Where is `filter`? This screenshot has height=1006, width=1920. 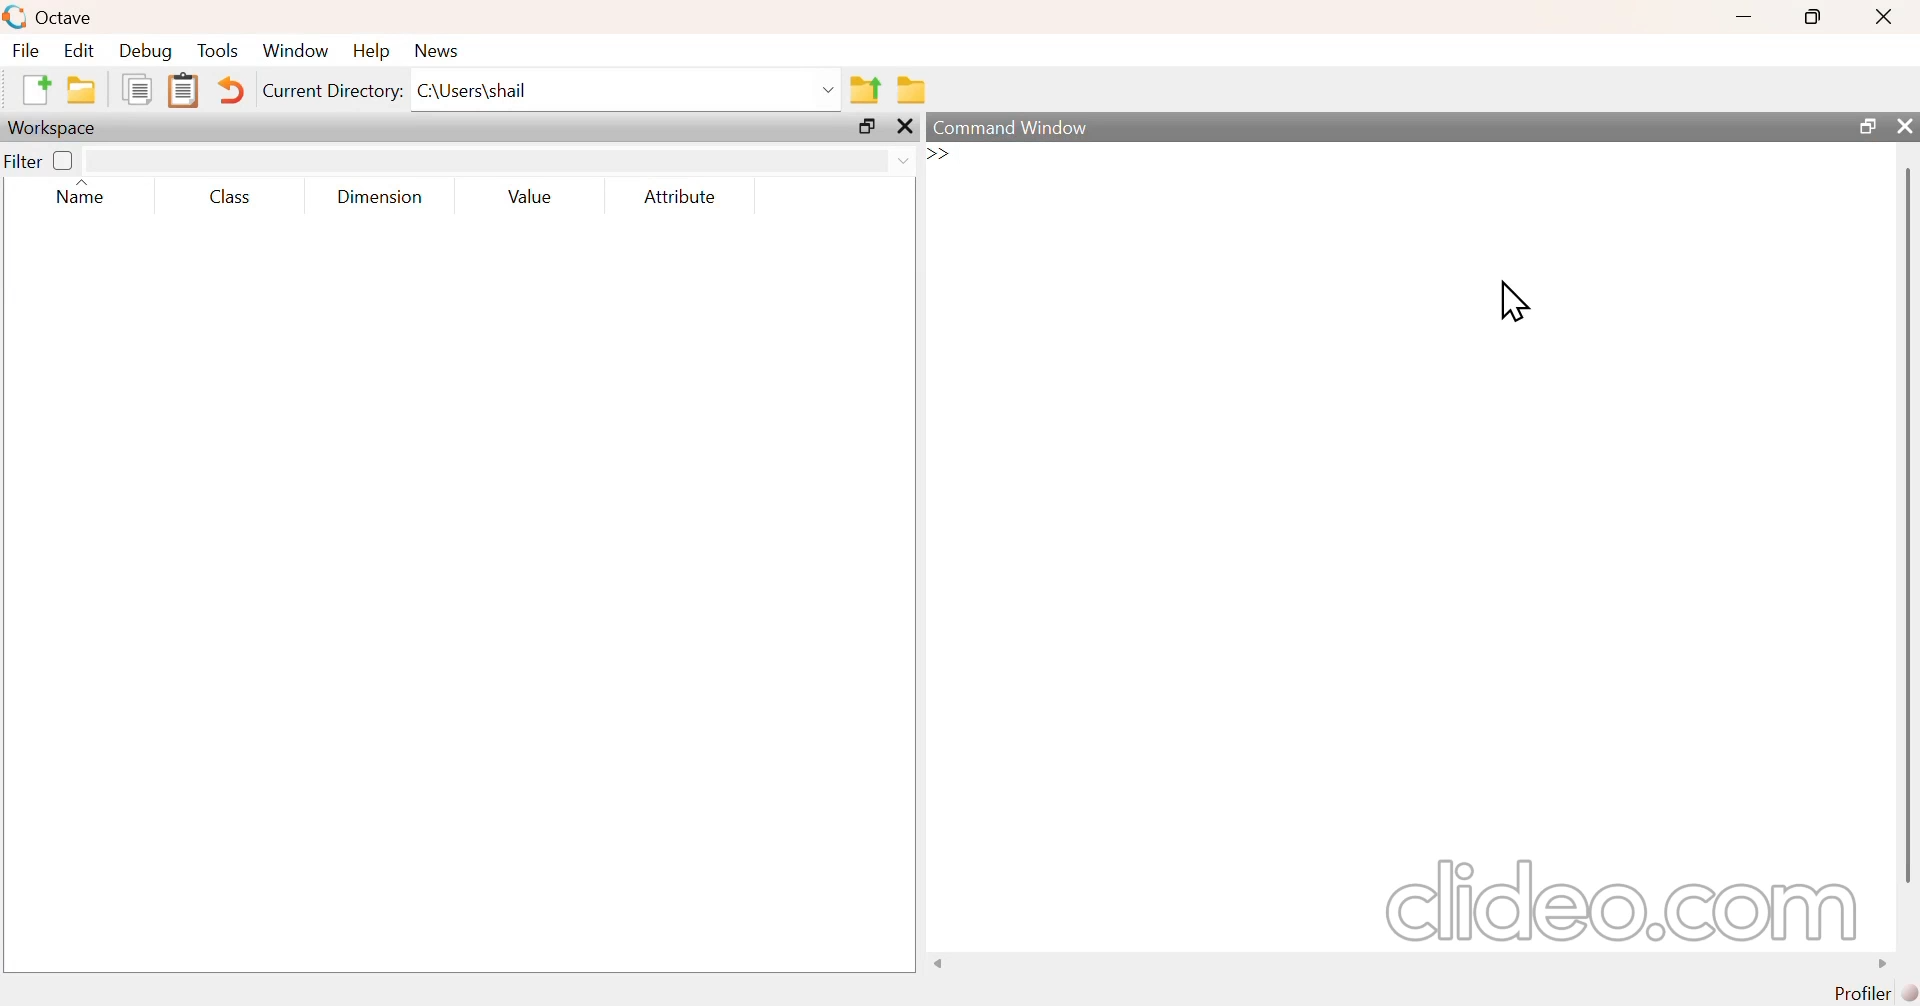
filter is located at coordinates (41, 160).